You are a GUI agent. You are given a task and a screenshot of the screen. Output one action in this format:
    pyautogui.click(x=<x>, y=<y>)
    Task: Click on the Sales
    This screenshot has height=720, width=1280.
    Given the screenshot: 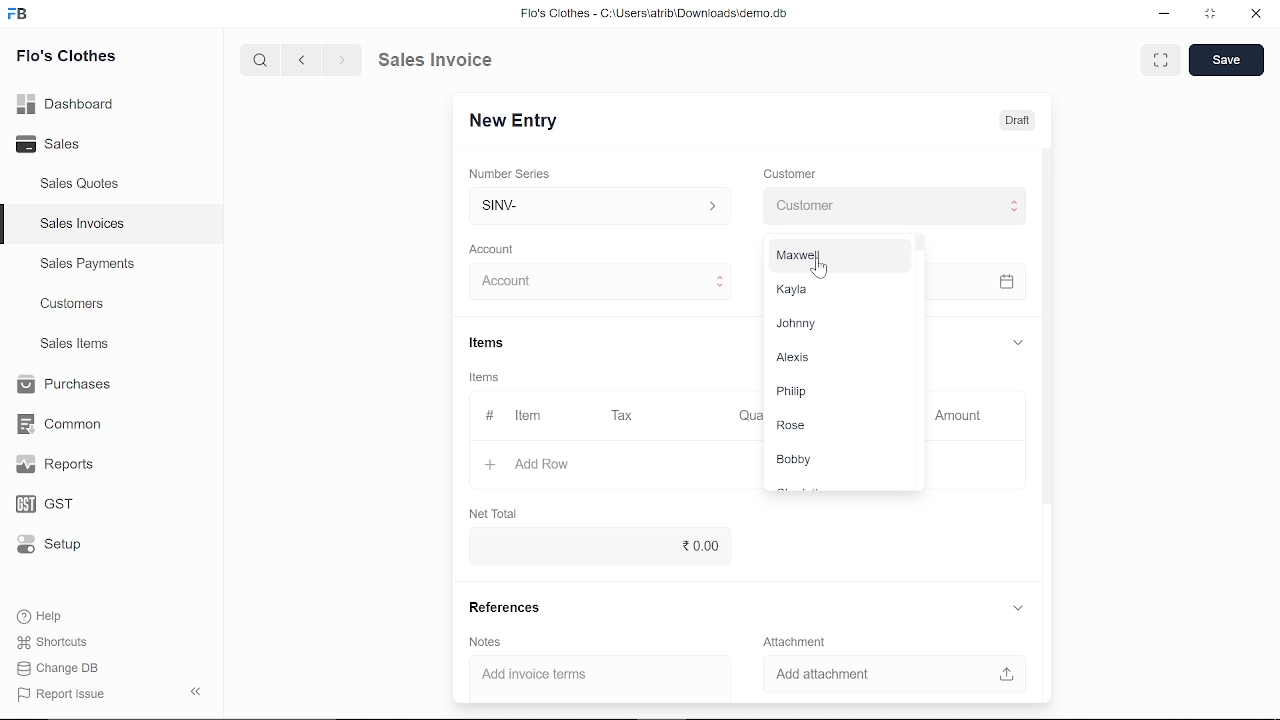 What is the action you would take?
    pyautogui.click(x=70, y=145)
    